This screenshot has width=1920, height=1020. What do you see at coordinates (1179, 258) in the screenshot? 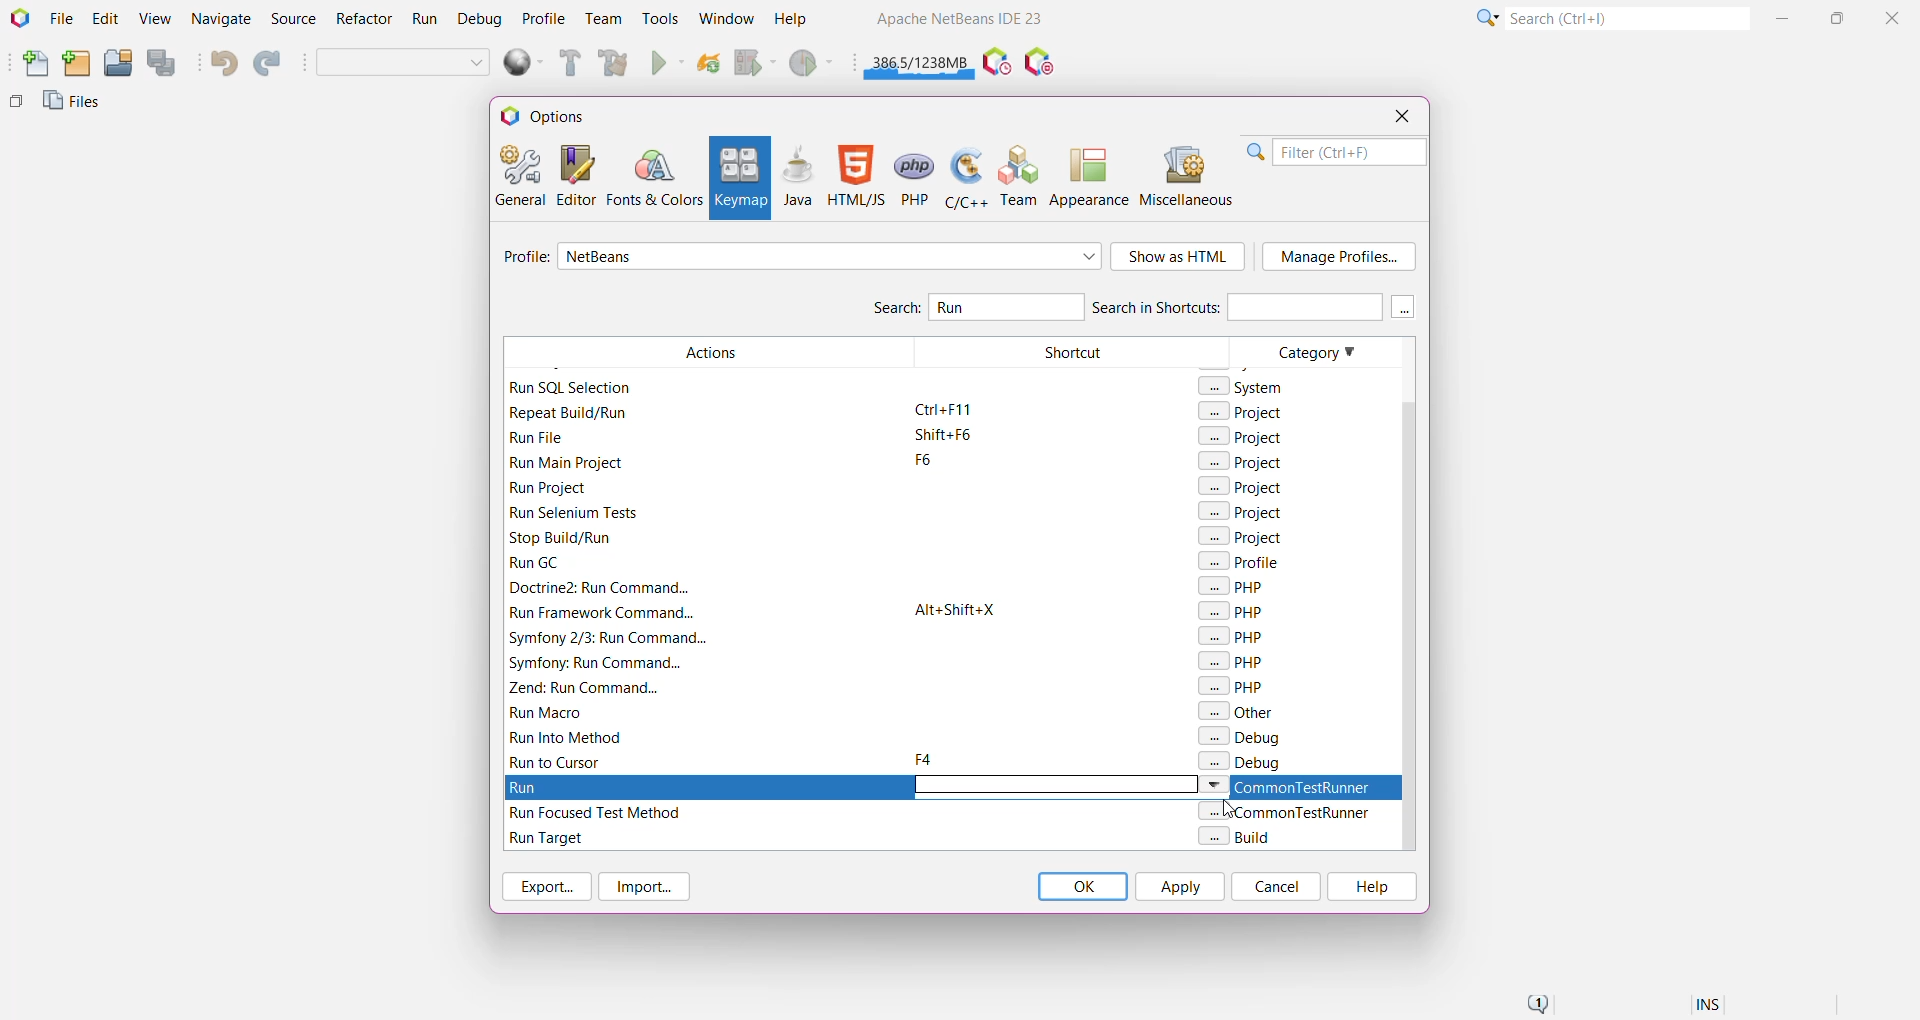
I see `Show as HTML` at bounding box center [1179, 258].